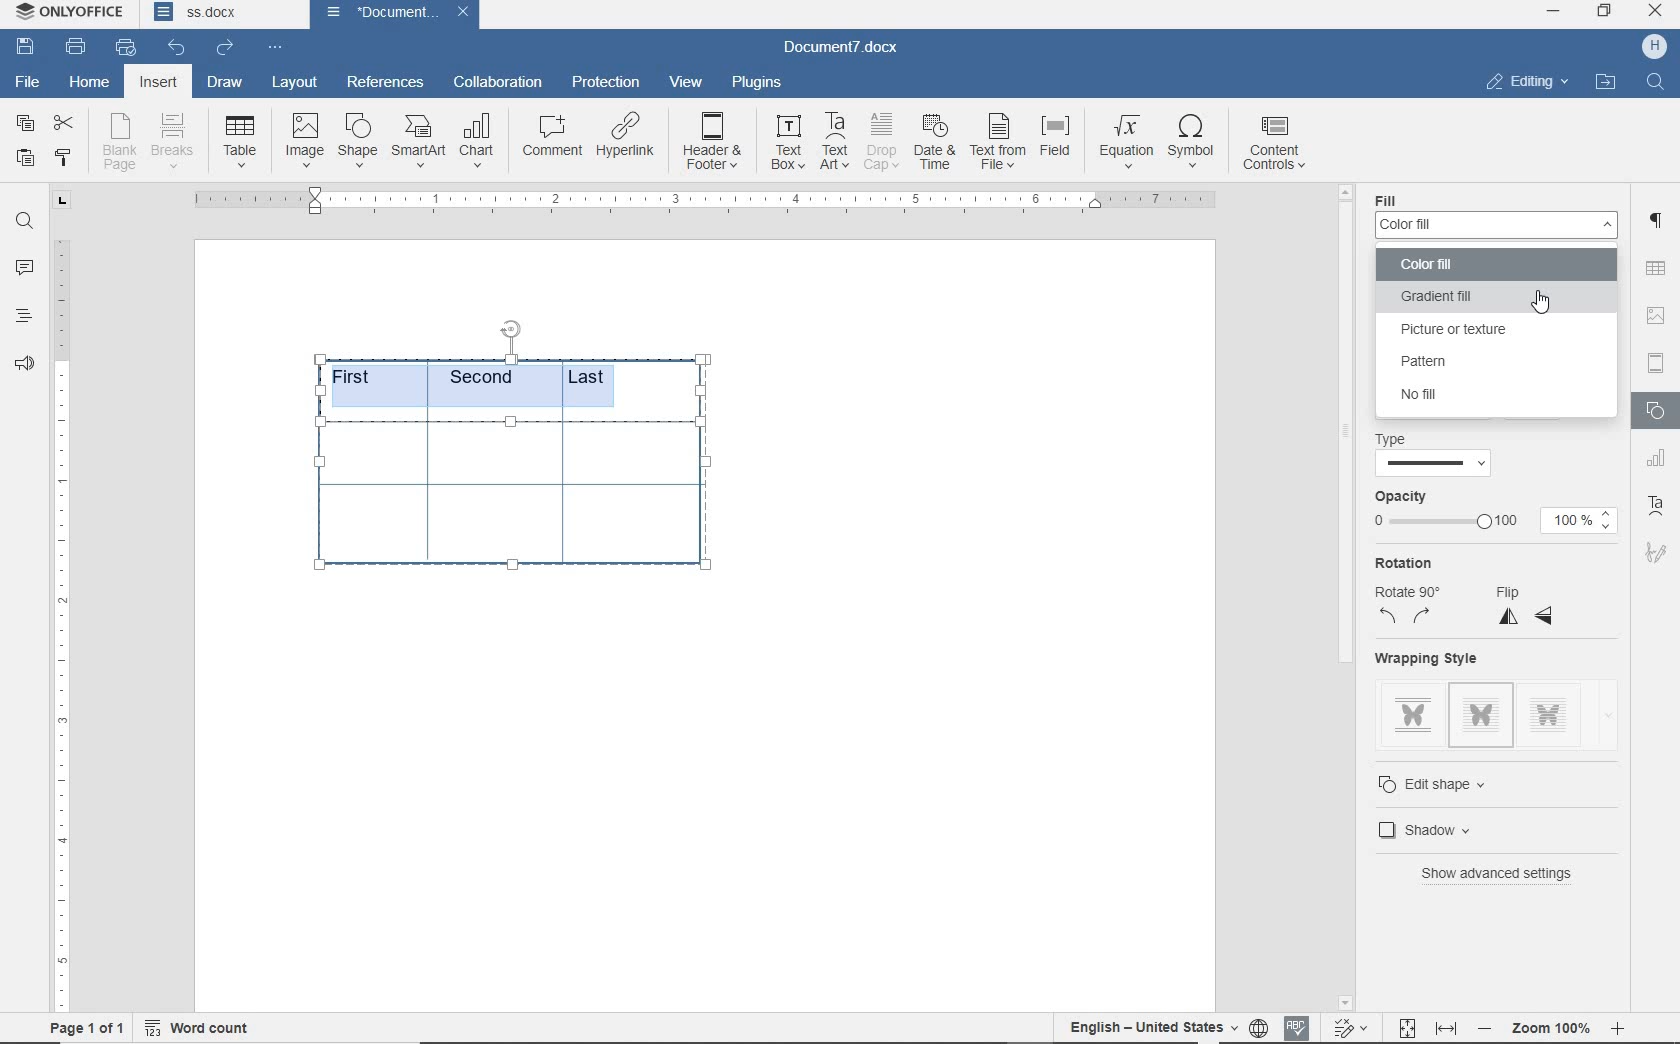  What do you see at coordinates (1127, 143) in the screenshot?
I see `equation` at bounding box center [1127, 143].